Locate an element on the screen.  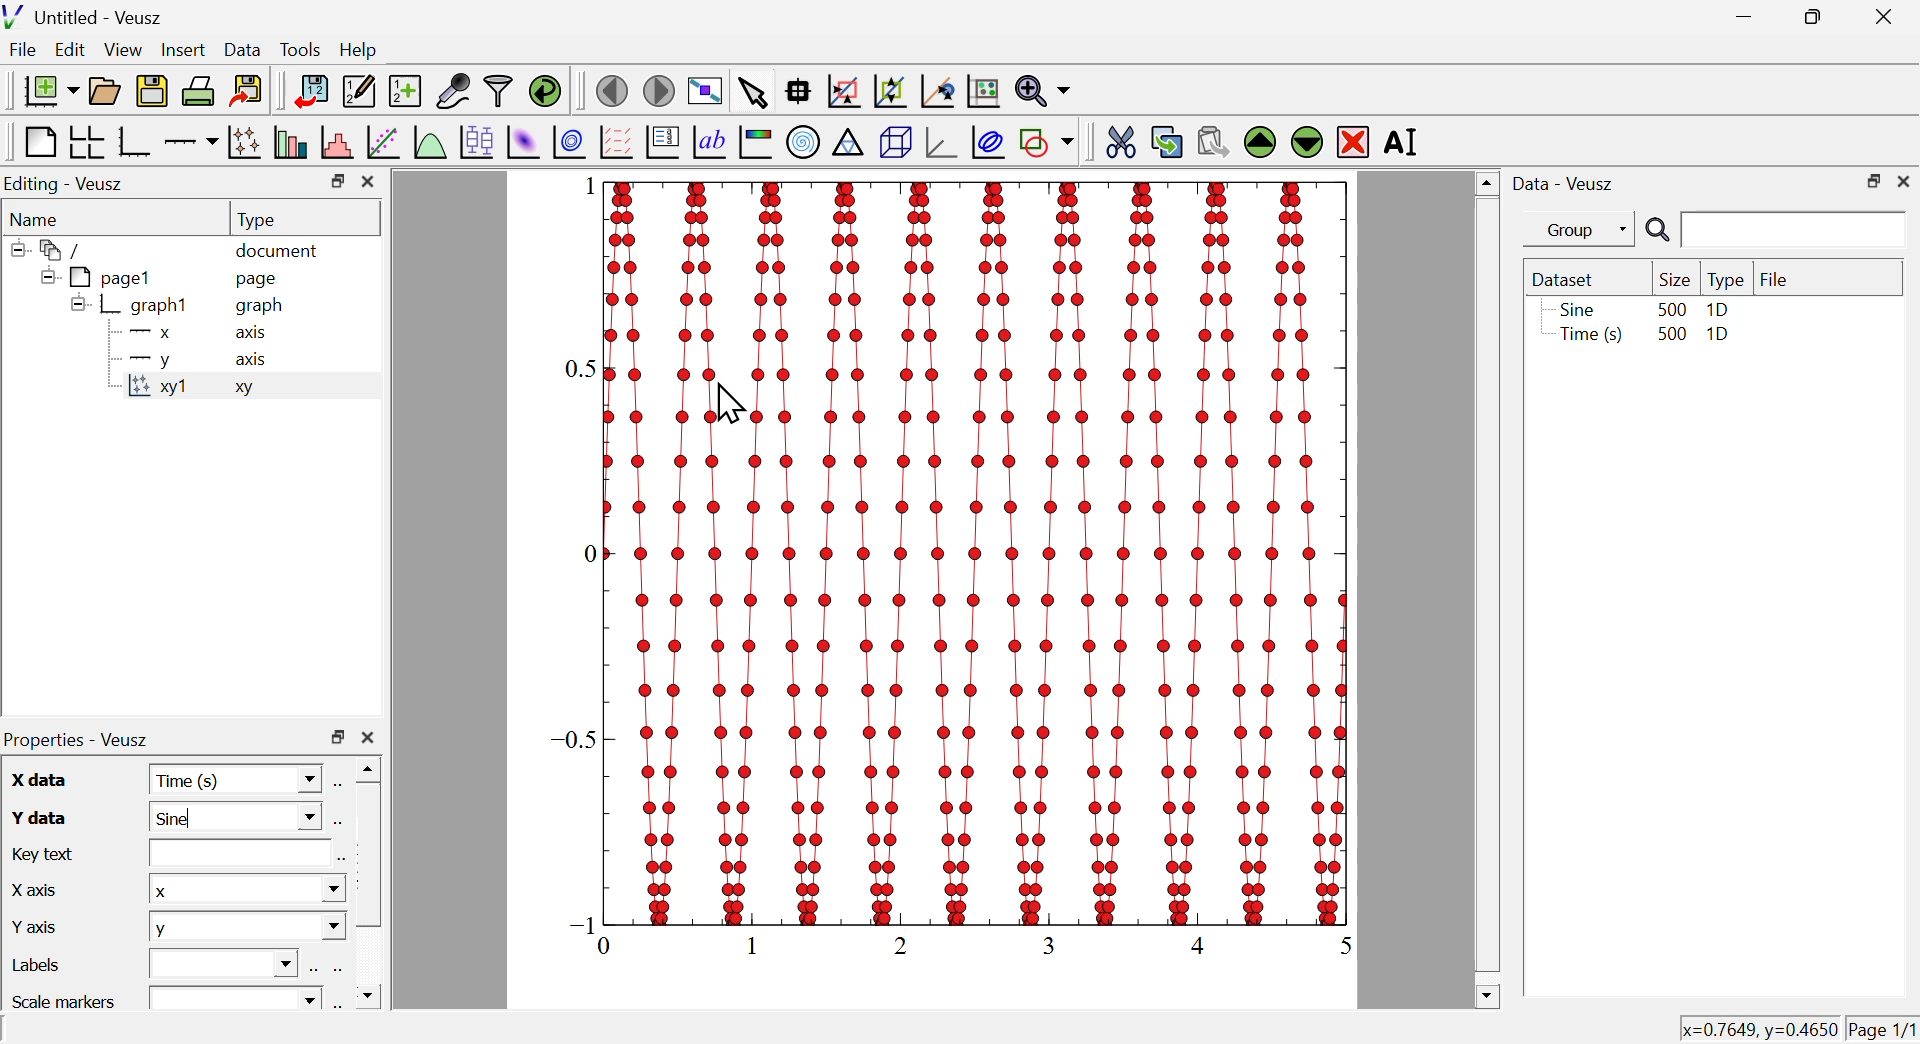
x=0.7649, y=0.4650 is located at coordinates (1757, 1029).